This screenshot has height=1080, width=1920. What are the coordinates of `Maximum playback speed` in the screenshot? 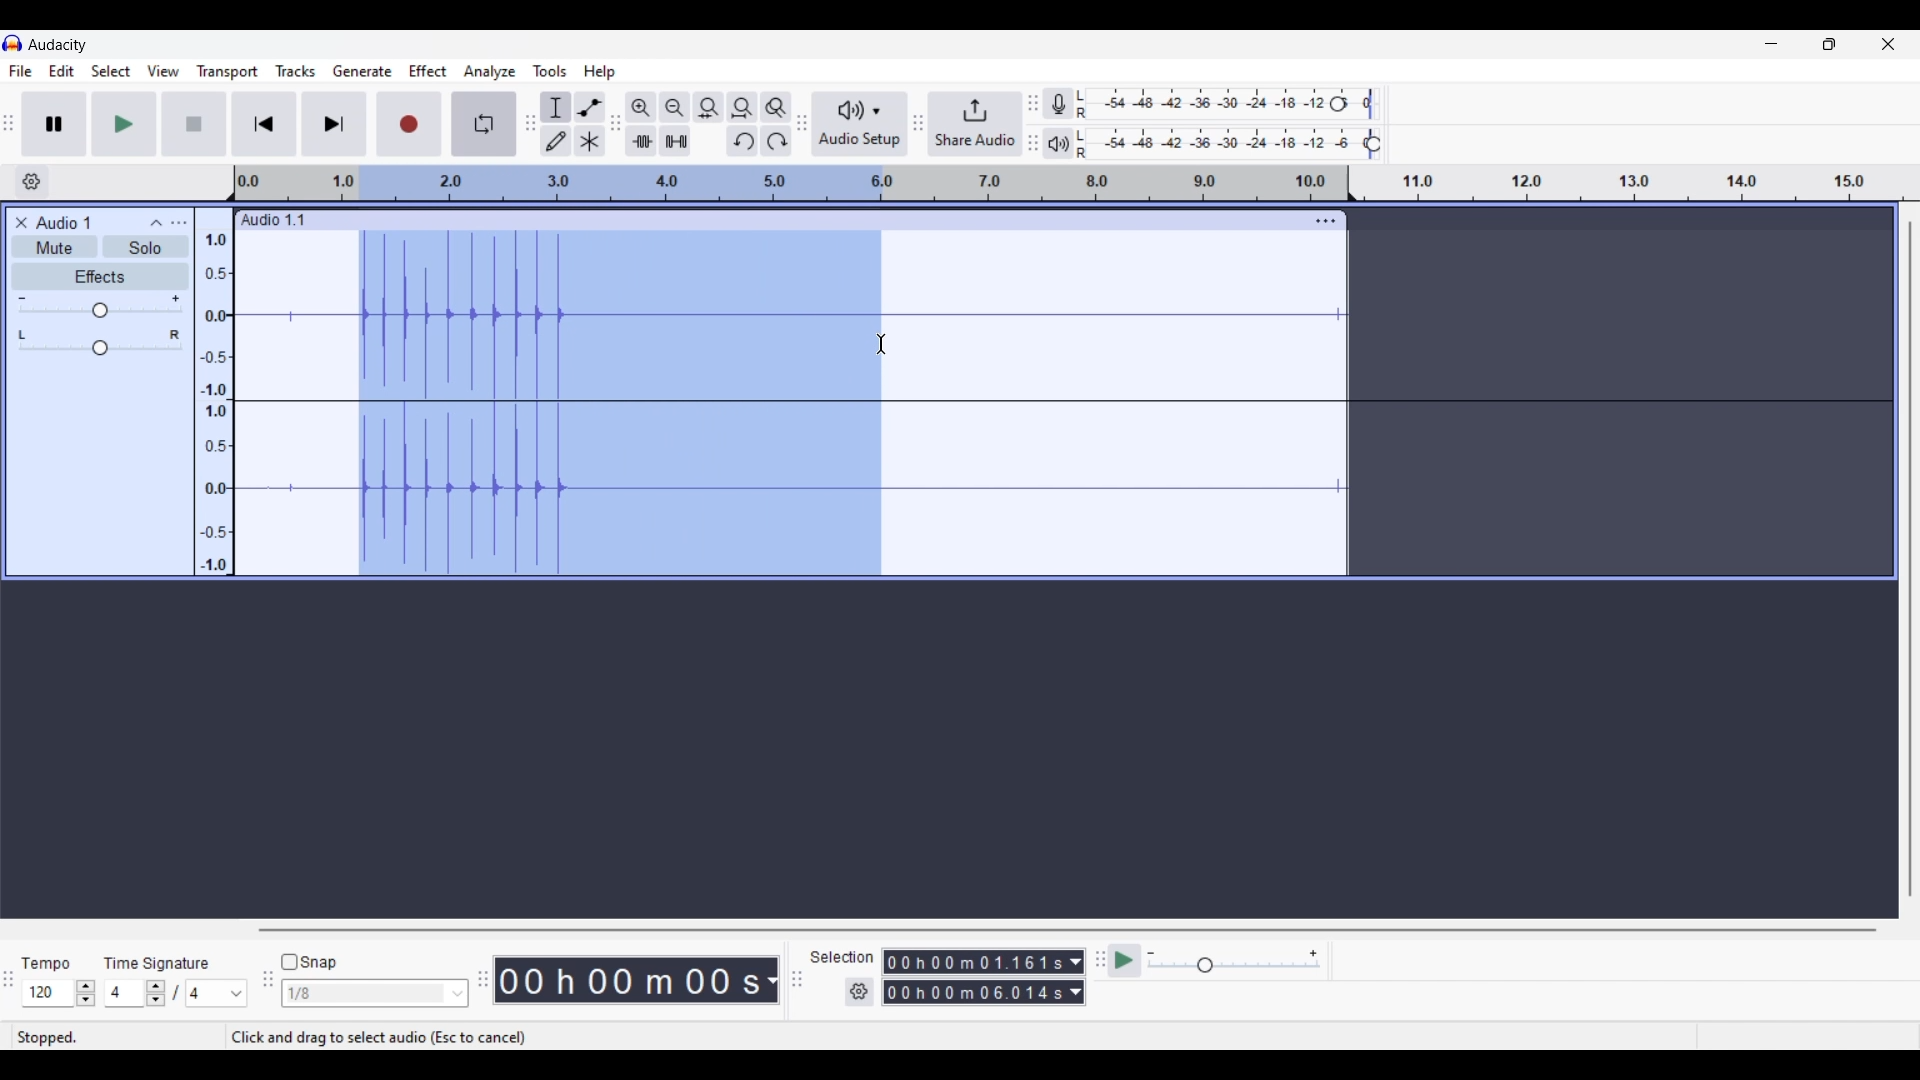 It's located at (1313, 954).